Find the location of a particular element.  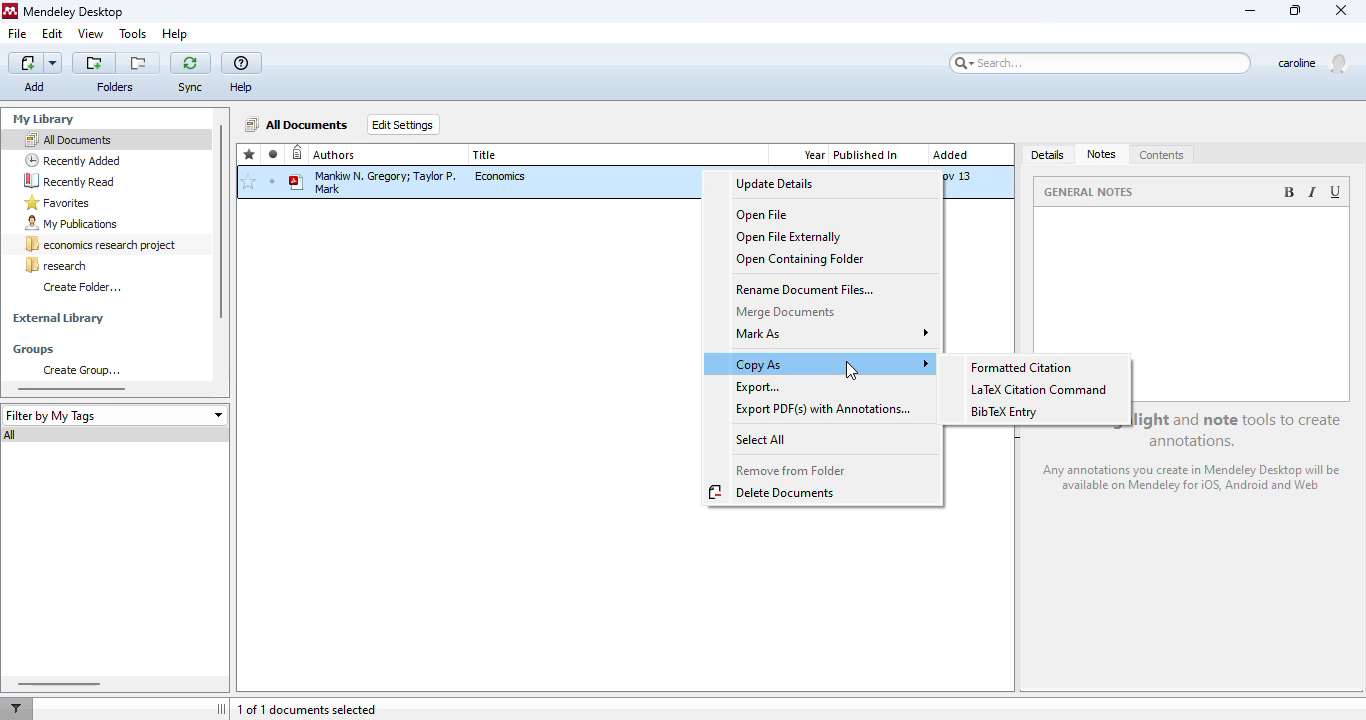

open file is located at coordinates (762, 215).